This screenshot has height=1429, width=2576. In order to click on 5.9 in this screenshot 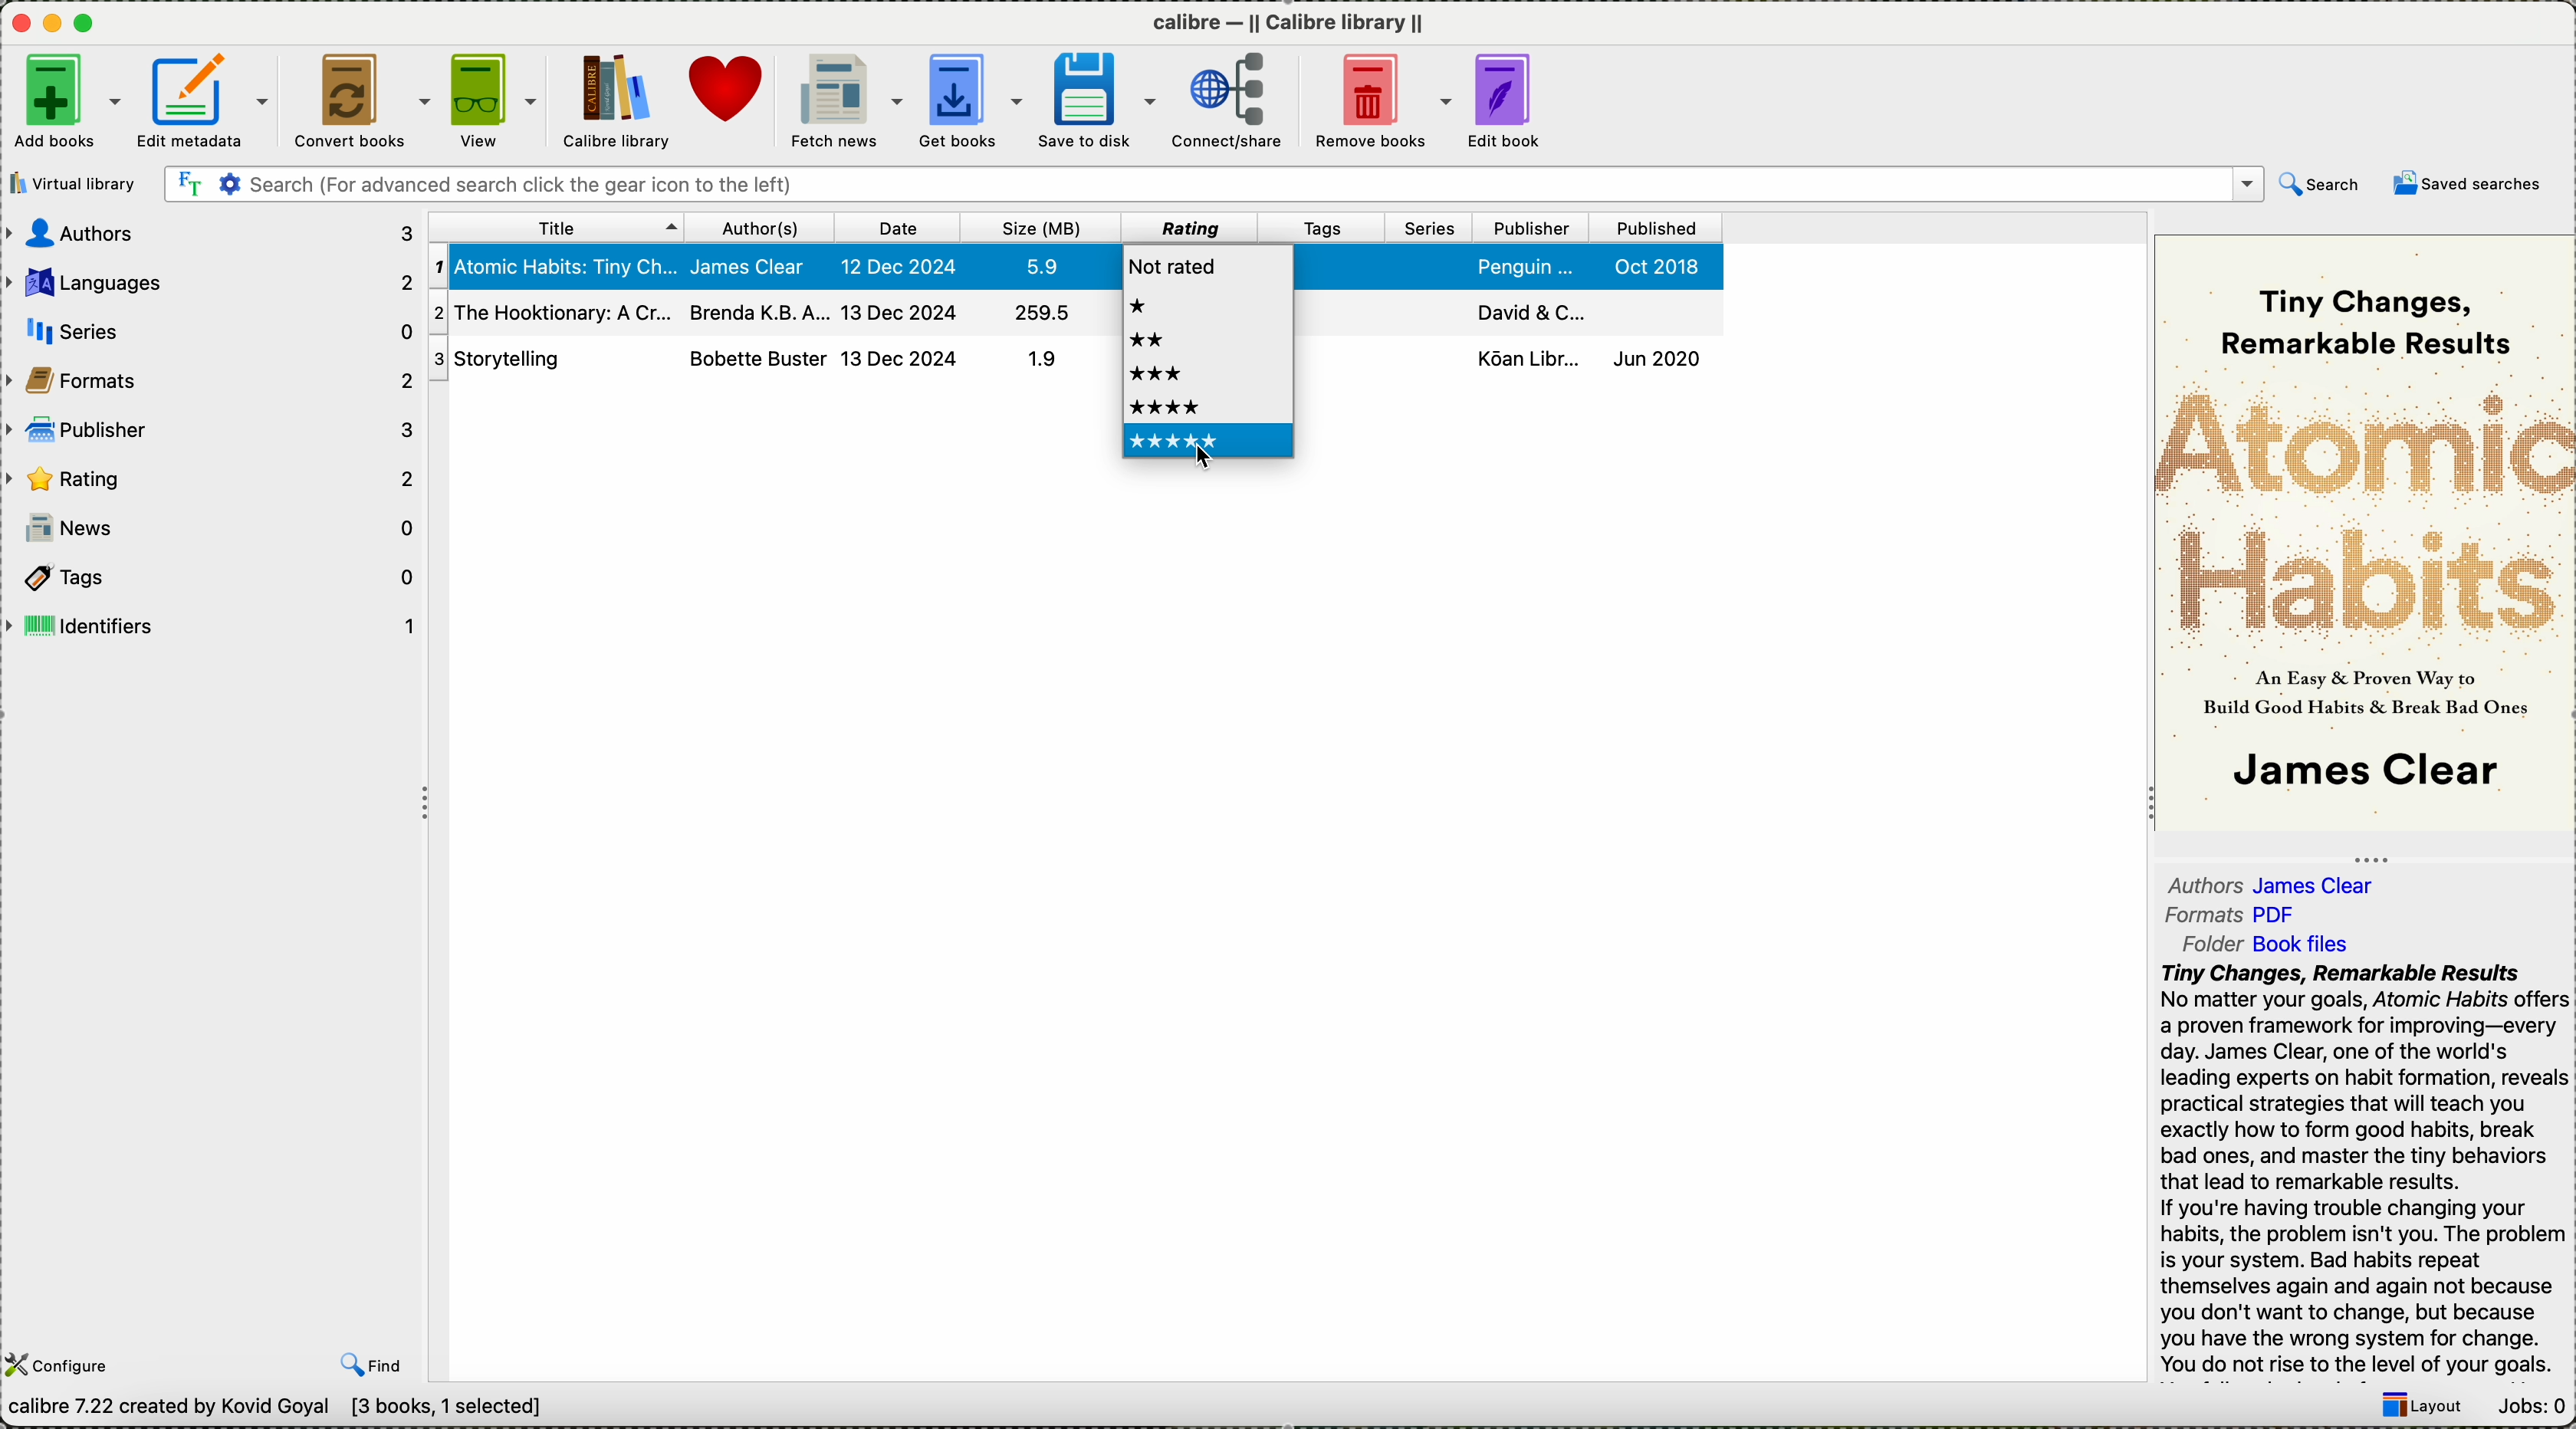, I will do `click(1036, 265)`.